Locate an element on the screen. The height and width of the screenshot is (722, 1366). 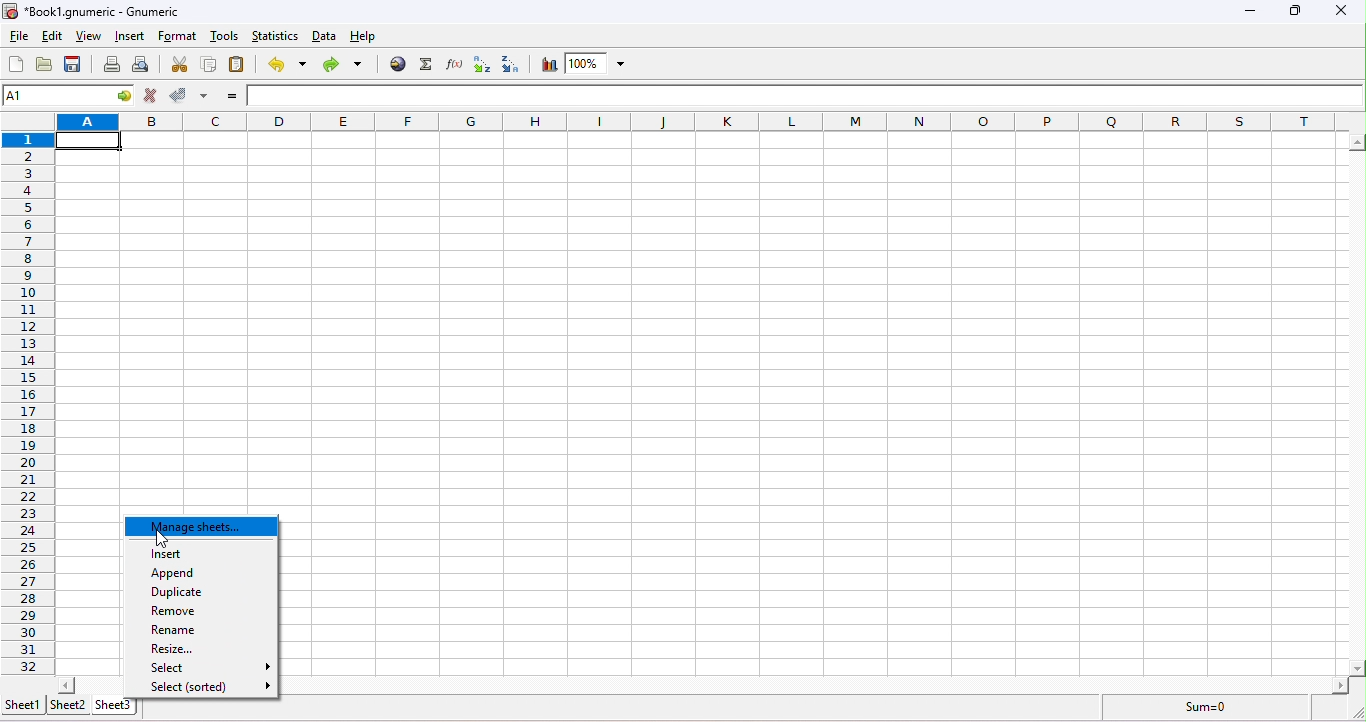
sum =0 is located at coordinates (1221, 710).